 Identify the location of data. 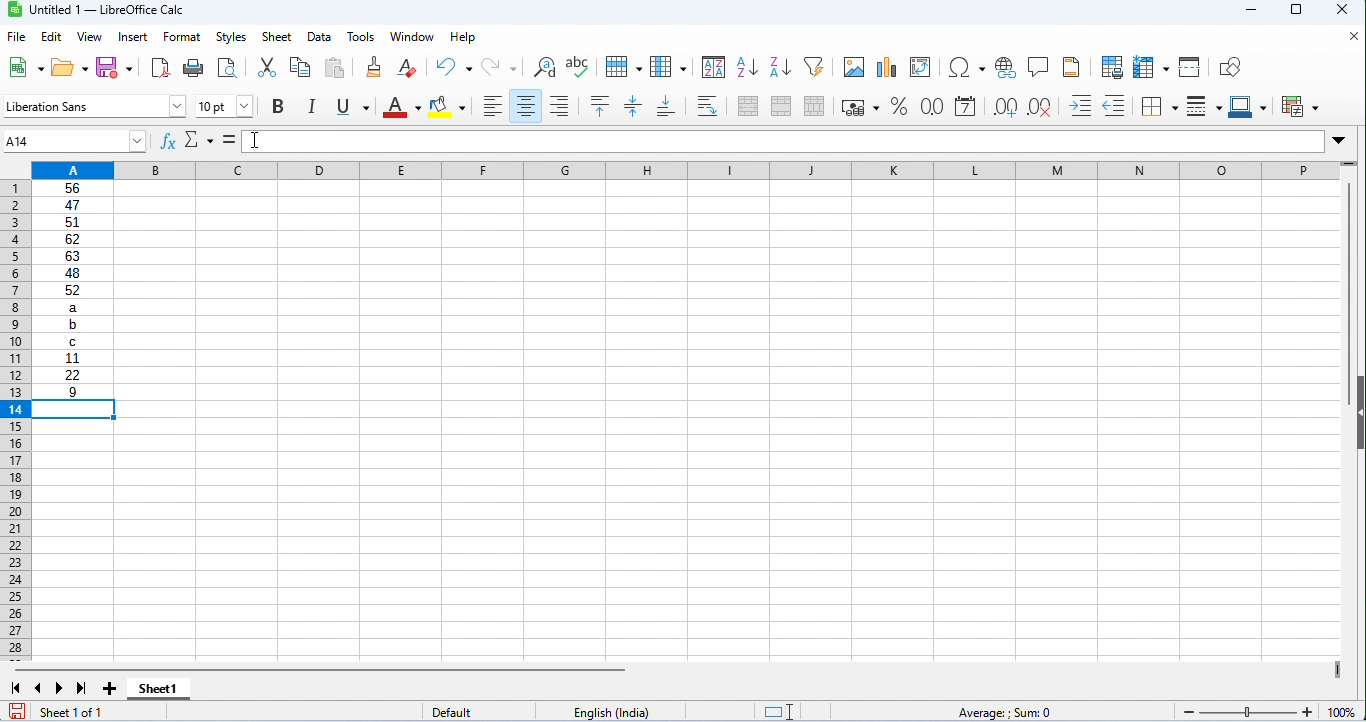
(319, 38).